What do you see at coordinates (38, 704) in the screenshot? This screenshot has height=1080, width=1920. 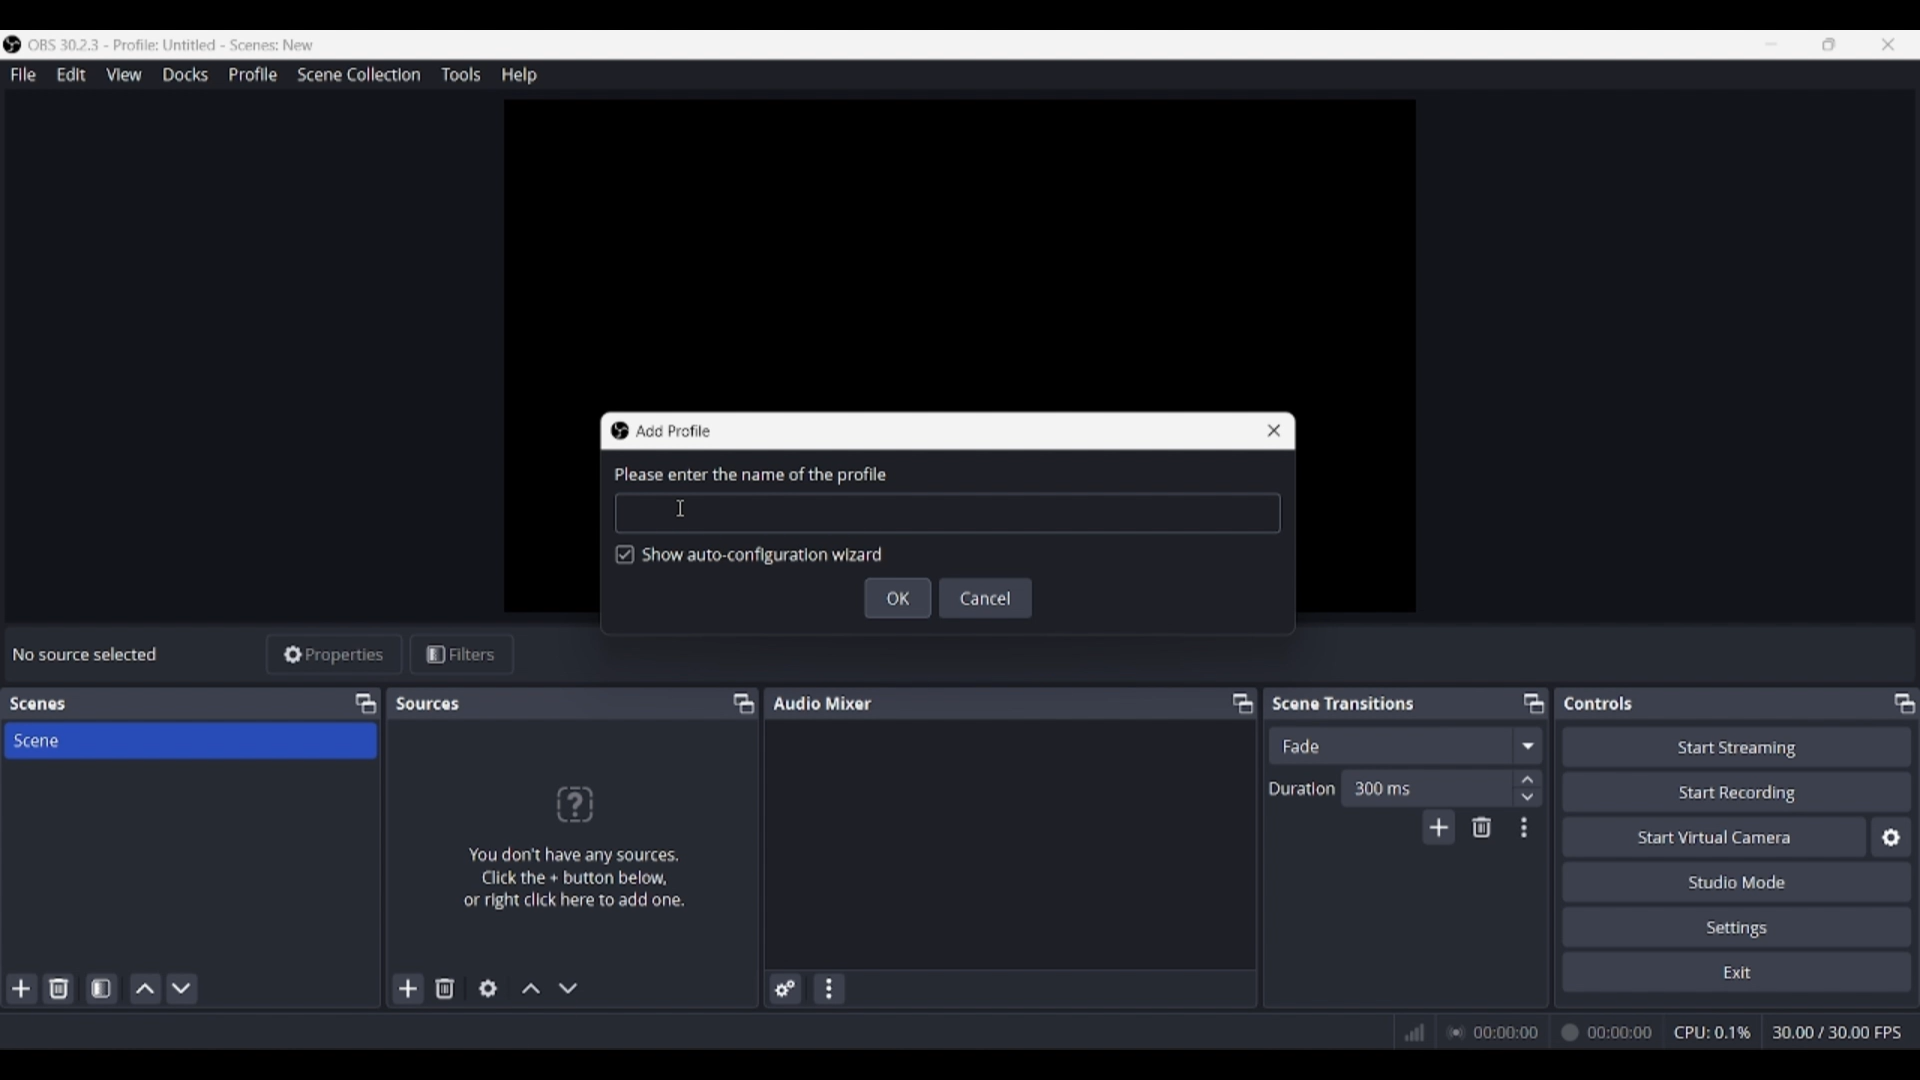 I see `Panel title` at bounding box center [38, 704].